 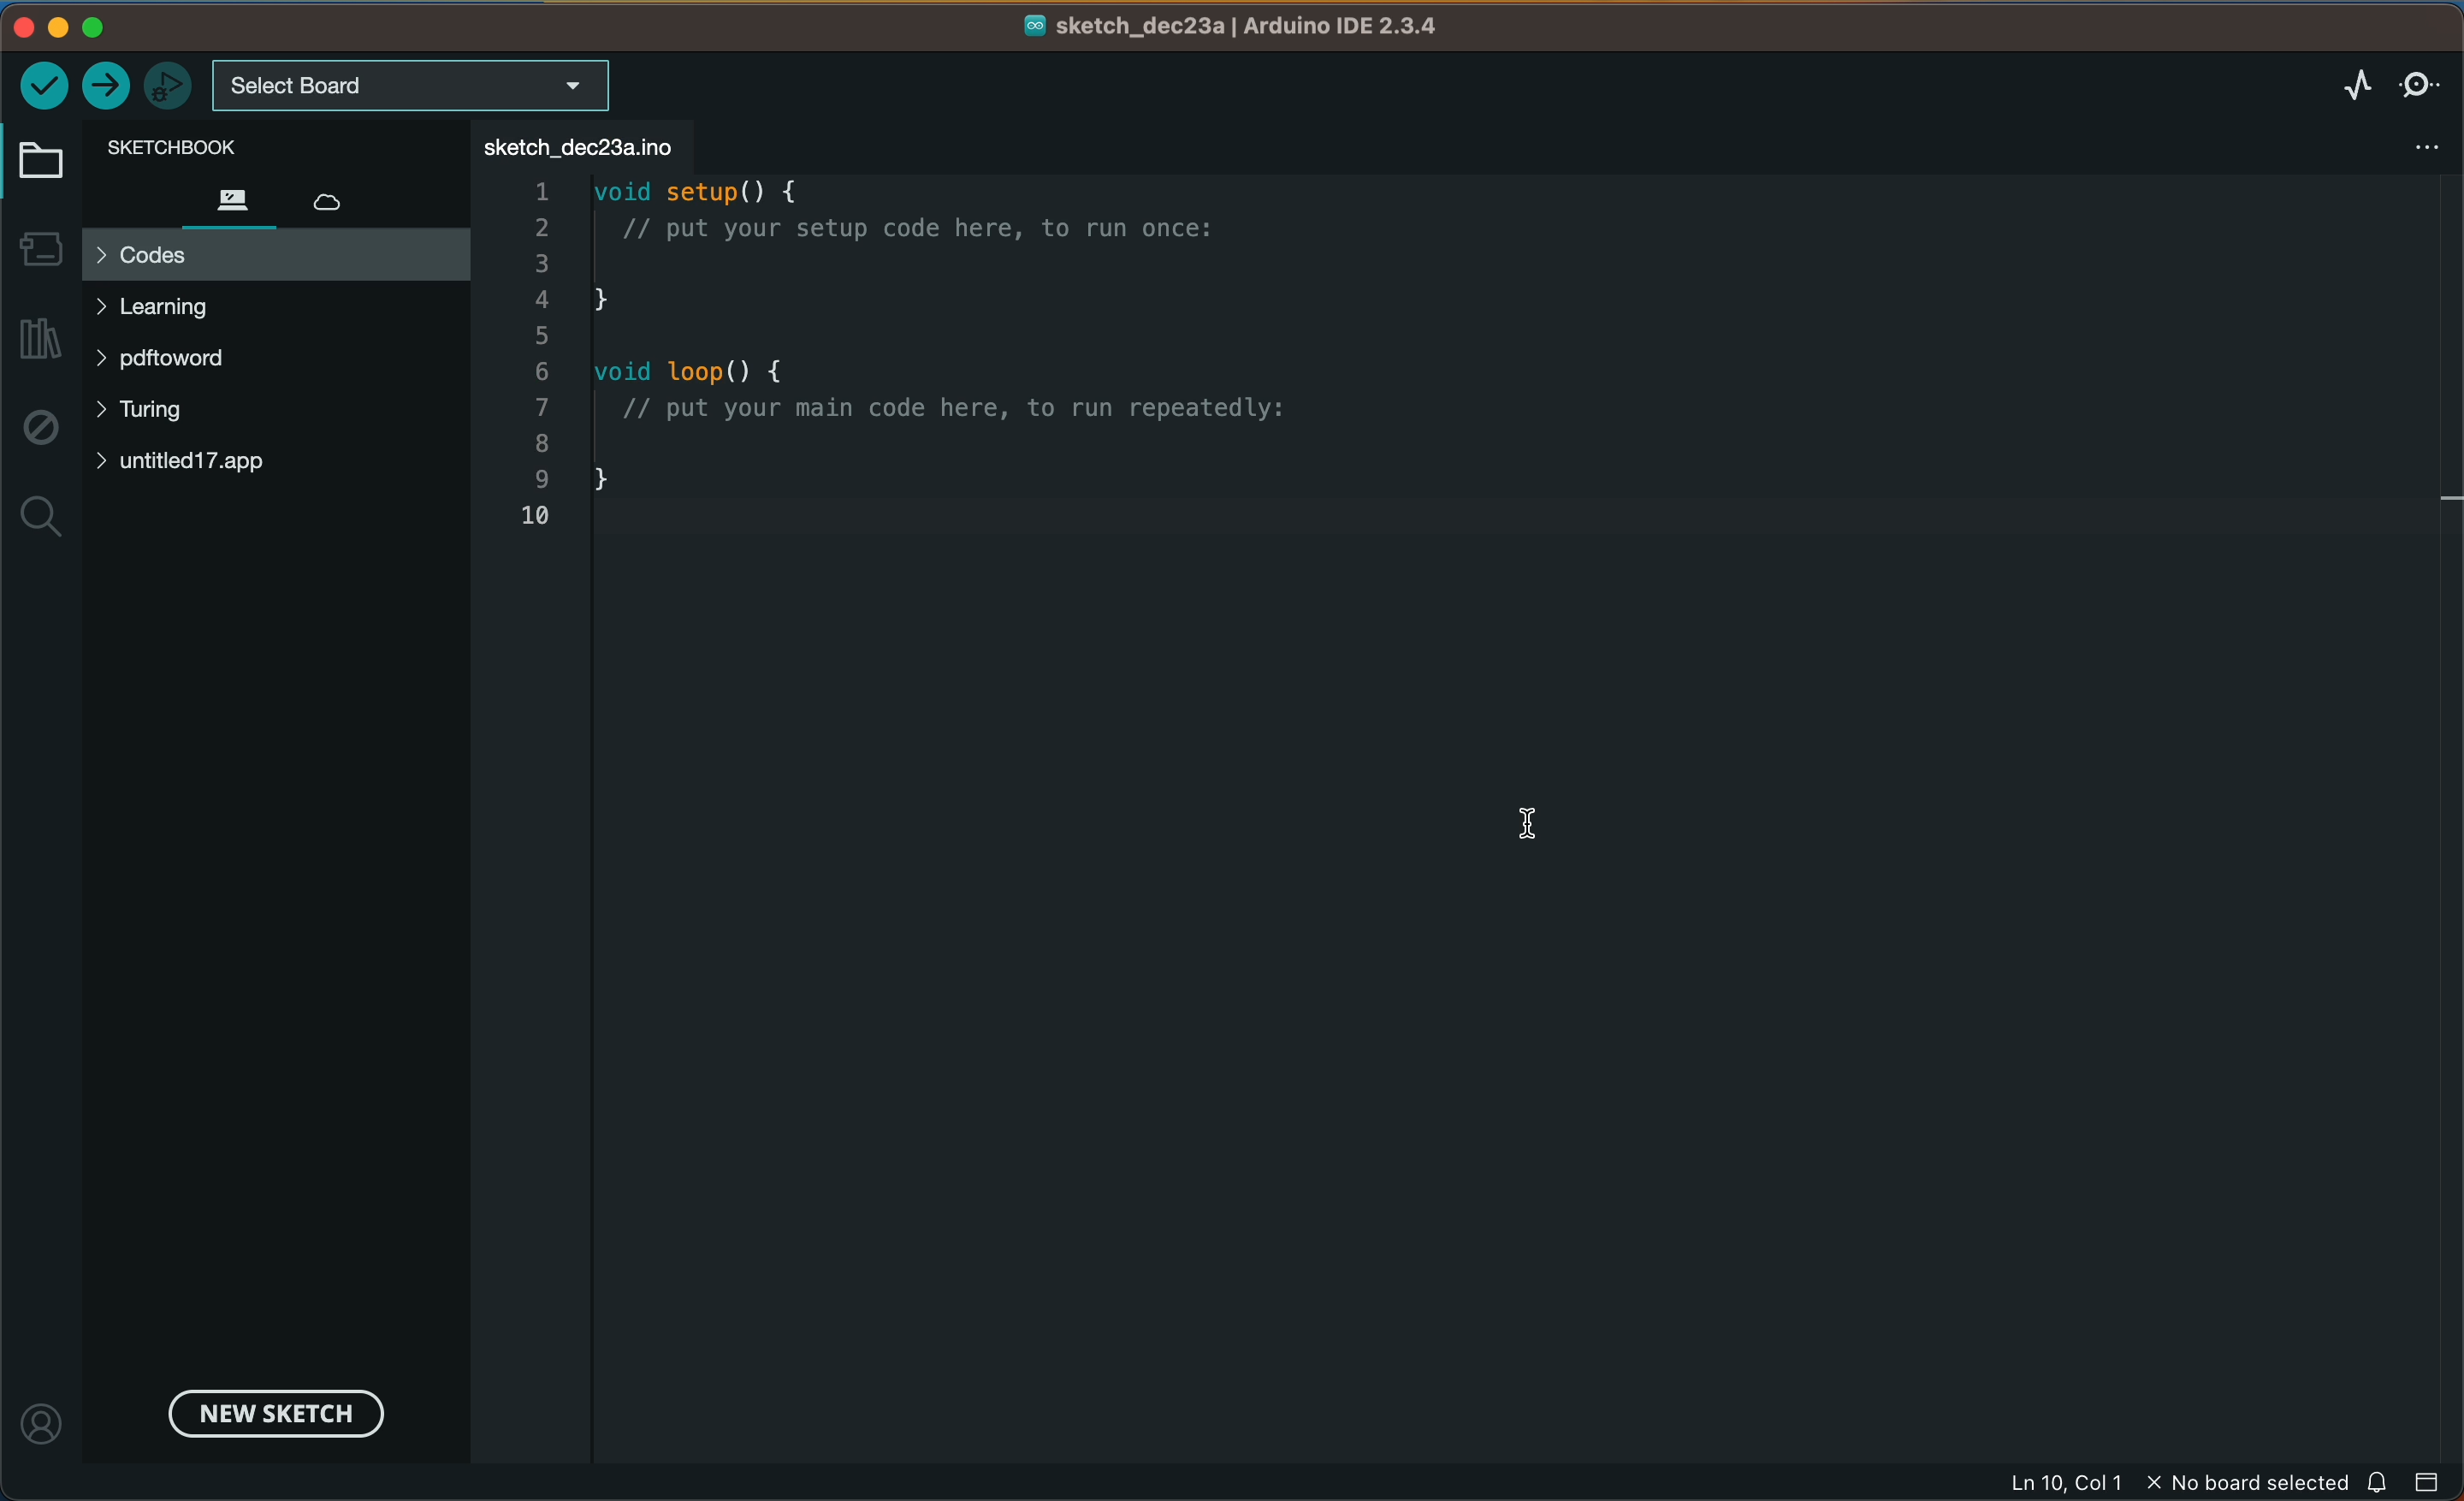 What do you see at coordinates (410, 85) in the screenshot?
I see `board selecter` at bounding box center [410, 85].